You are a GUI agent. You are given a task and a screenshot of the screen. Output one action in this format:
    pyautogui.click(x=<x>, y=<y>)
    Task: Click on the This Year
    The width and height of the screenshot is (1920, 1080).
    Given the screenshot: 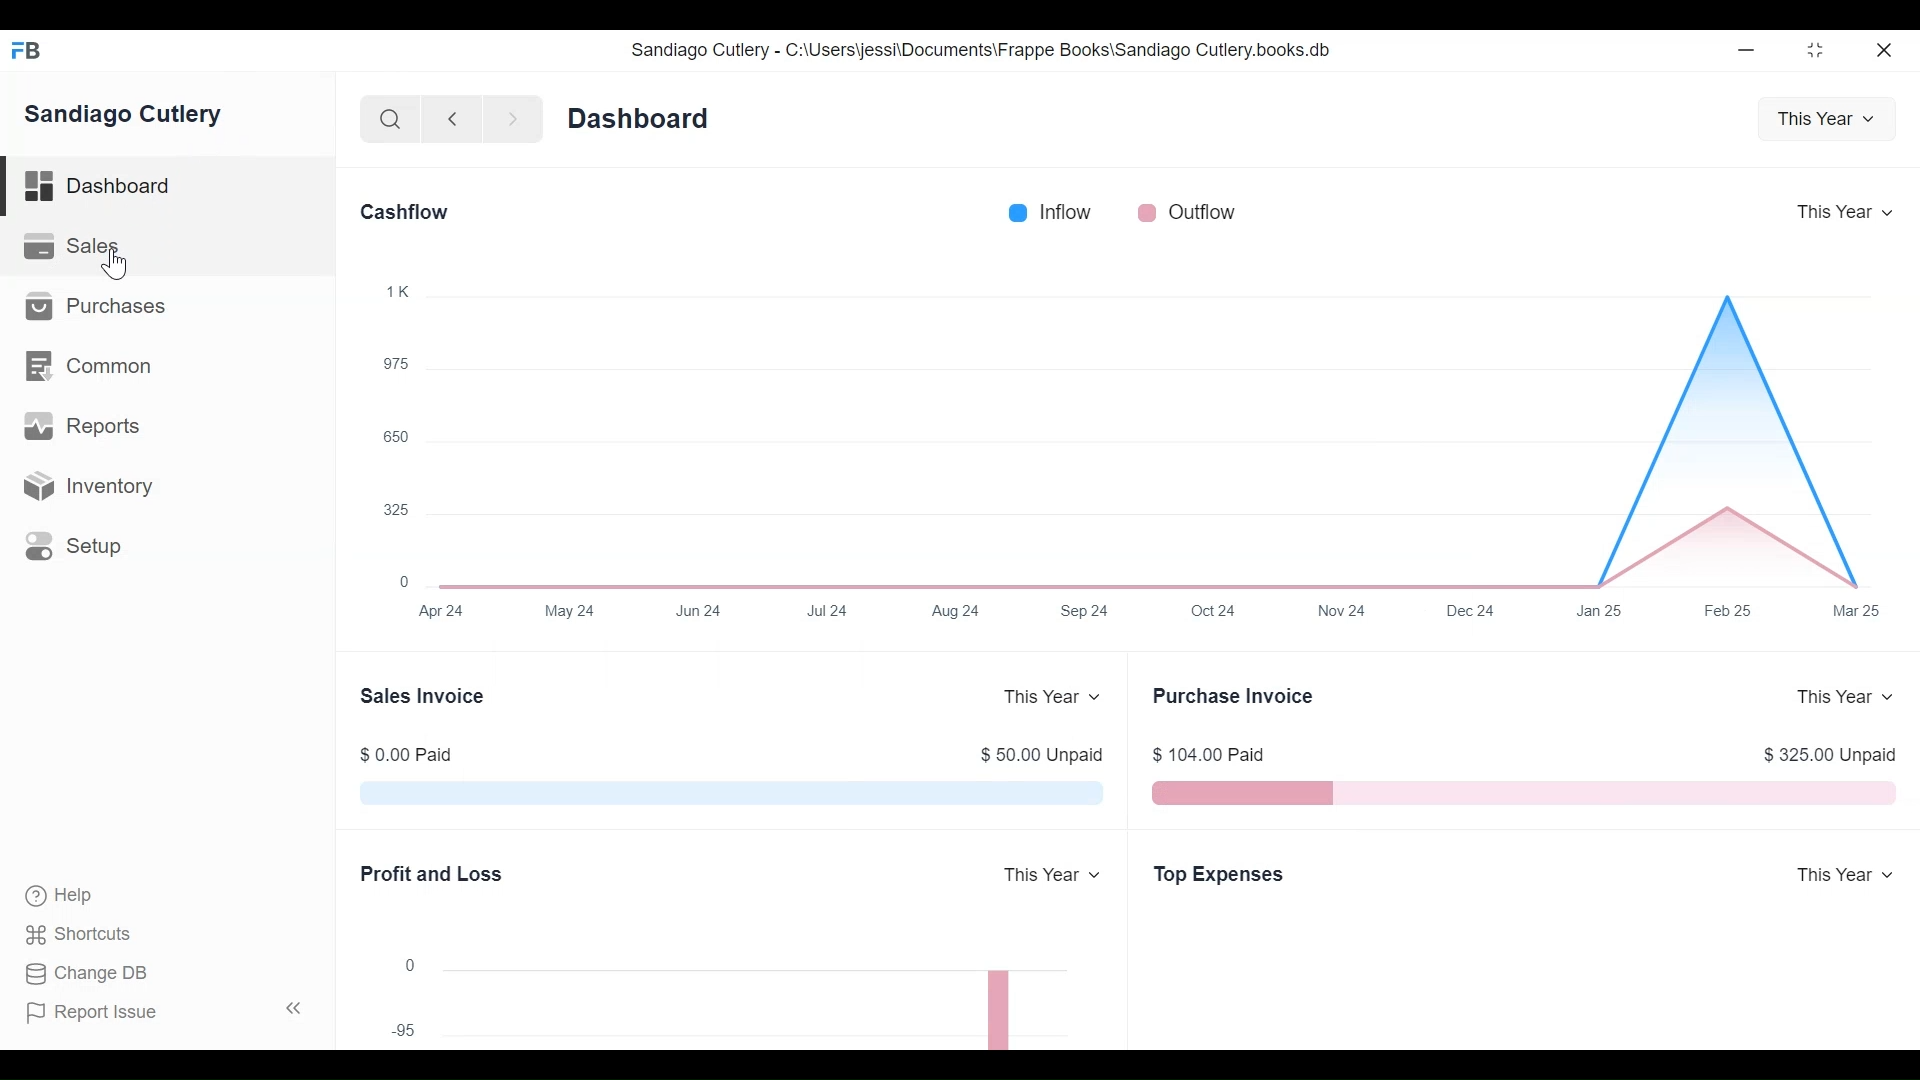 What is the action you would take?
    pyautogui.click(x=1852, y=211)
    